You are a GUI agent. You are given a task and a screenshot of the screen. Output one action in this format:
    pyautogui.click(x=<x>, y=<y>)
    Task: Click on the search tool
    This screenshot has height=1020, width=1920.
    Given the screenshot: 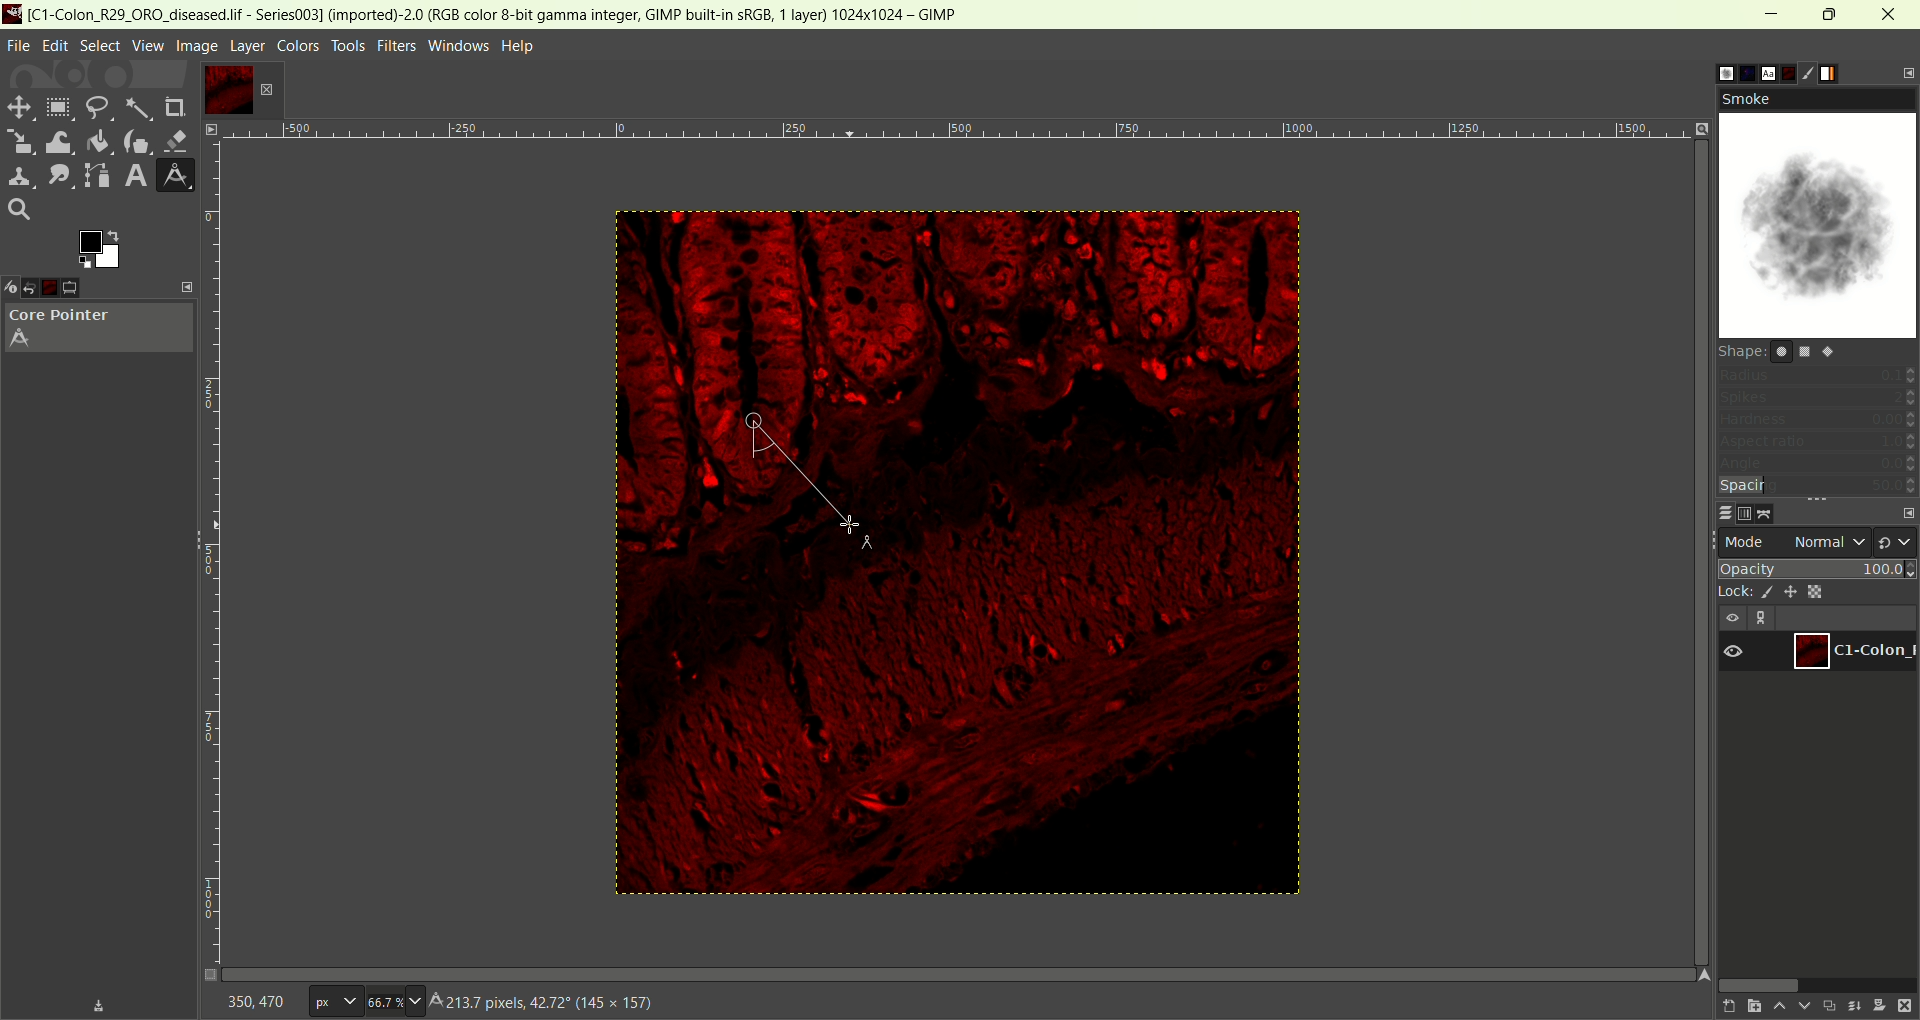 What is the action you would take?
    pyautogui.click(x=19, y=208)
    